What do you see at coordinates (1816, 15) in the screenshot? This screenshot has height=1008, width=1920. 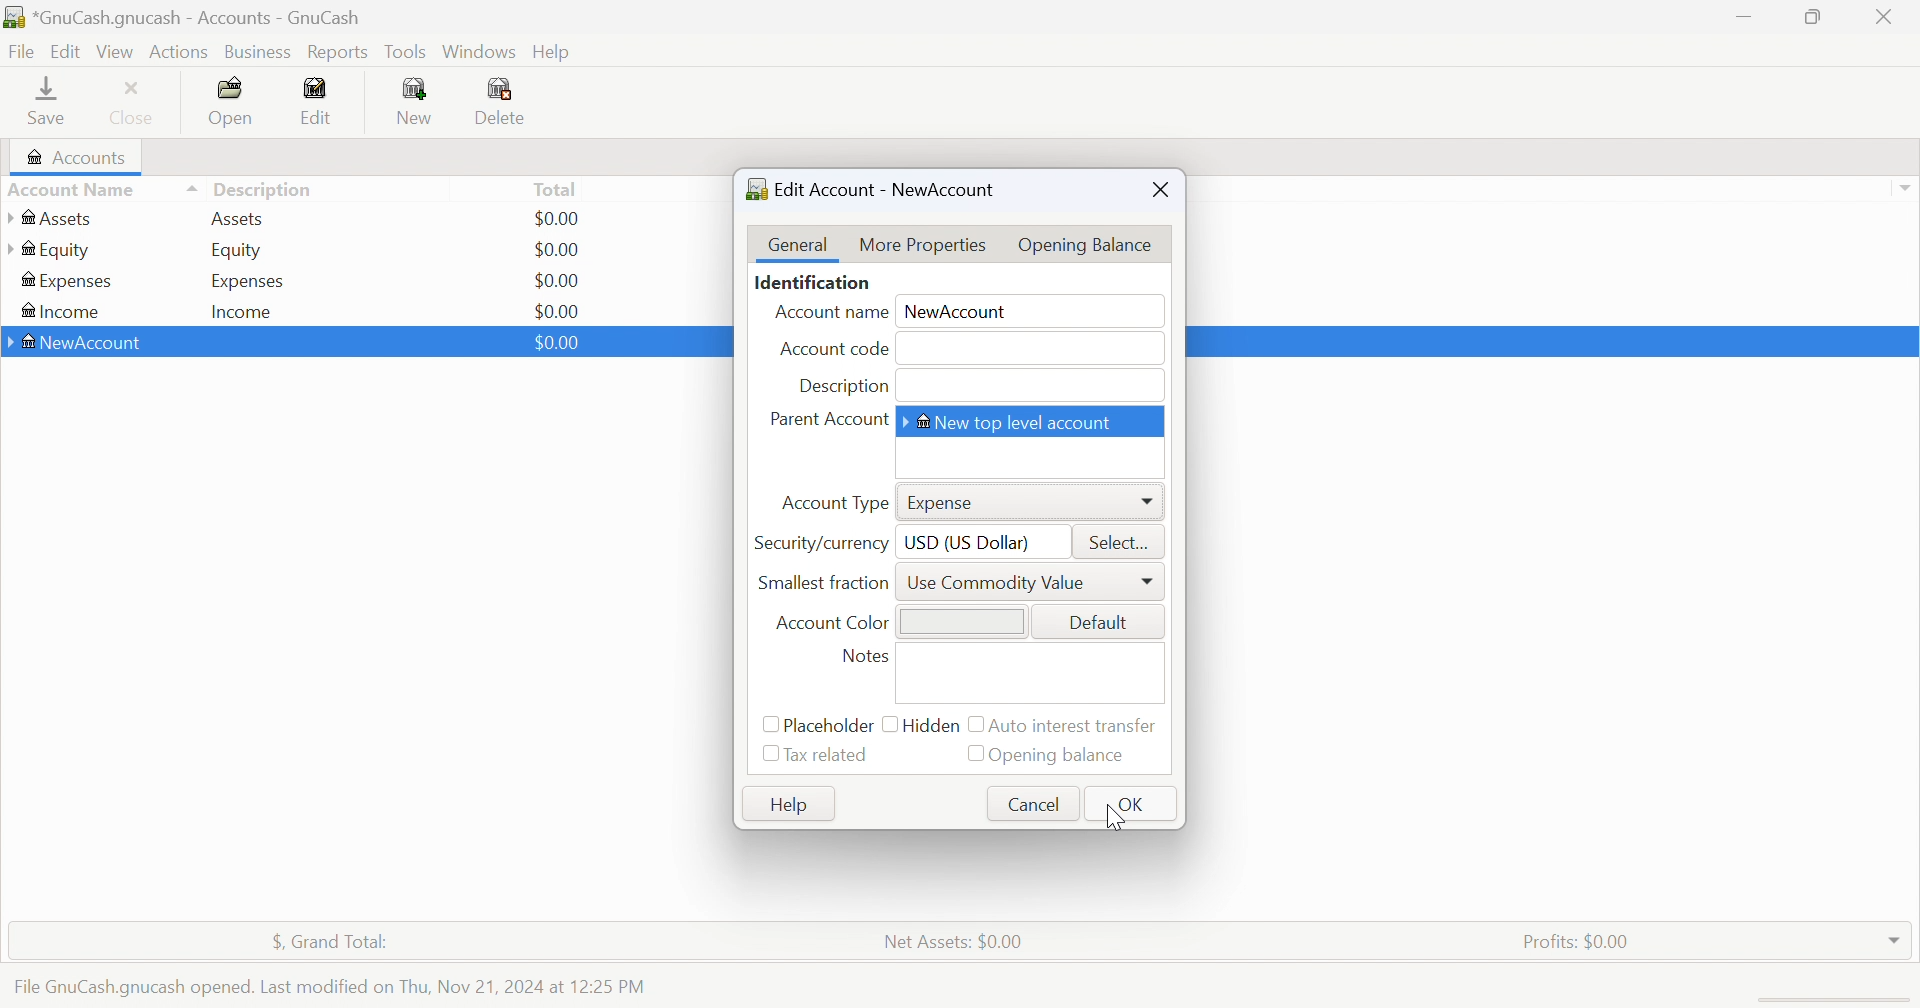 I see `Restore Down` at bounding box center [1816, 15].